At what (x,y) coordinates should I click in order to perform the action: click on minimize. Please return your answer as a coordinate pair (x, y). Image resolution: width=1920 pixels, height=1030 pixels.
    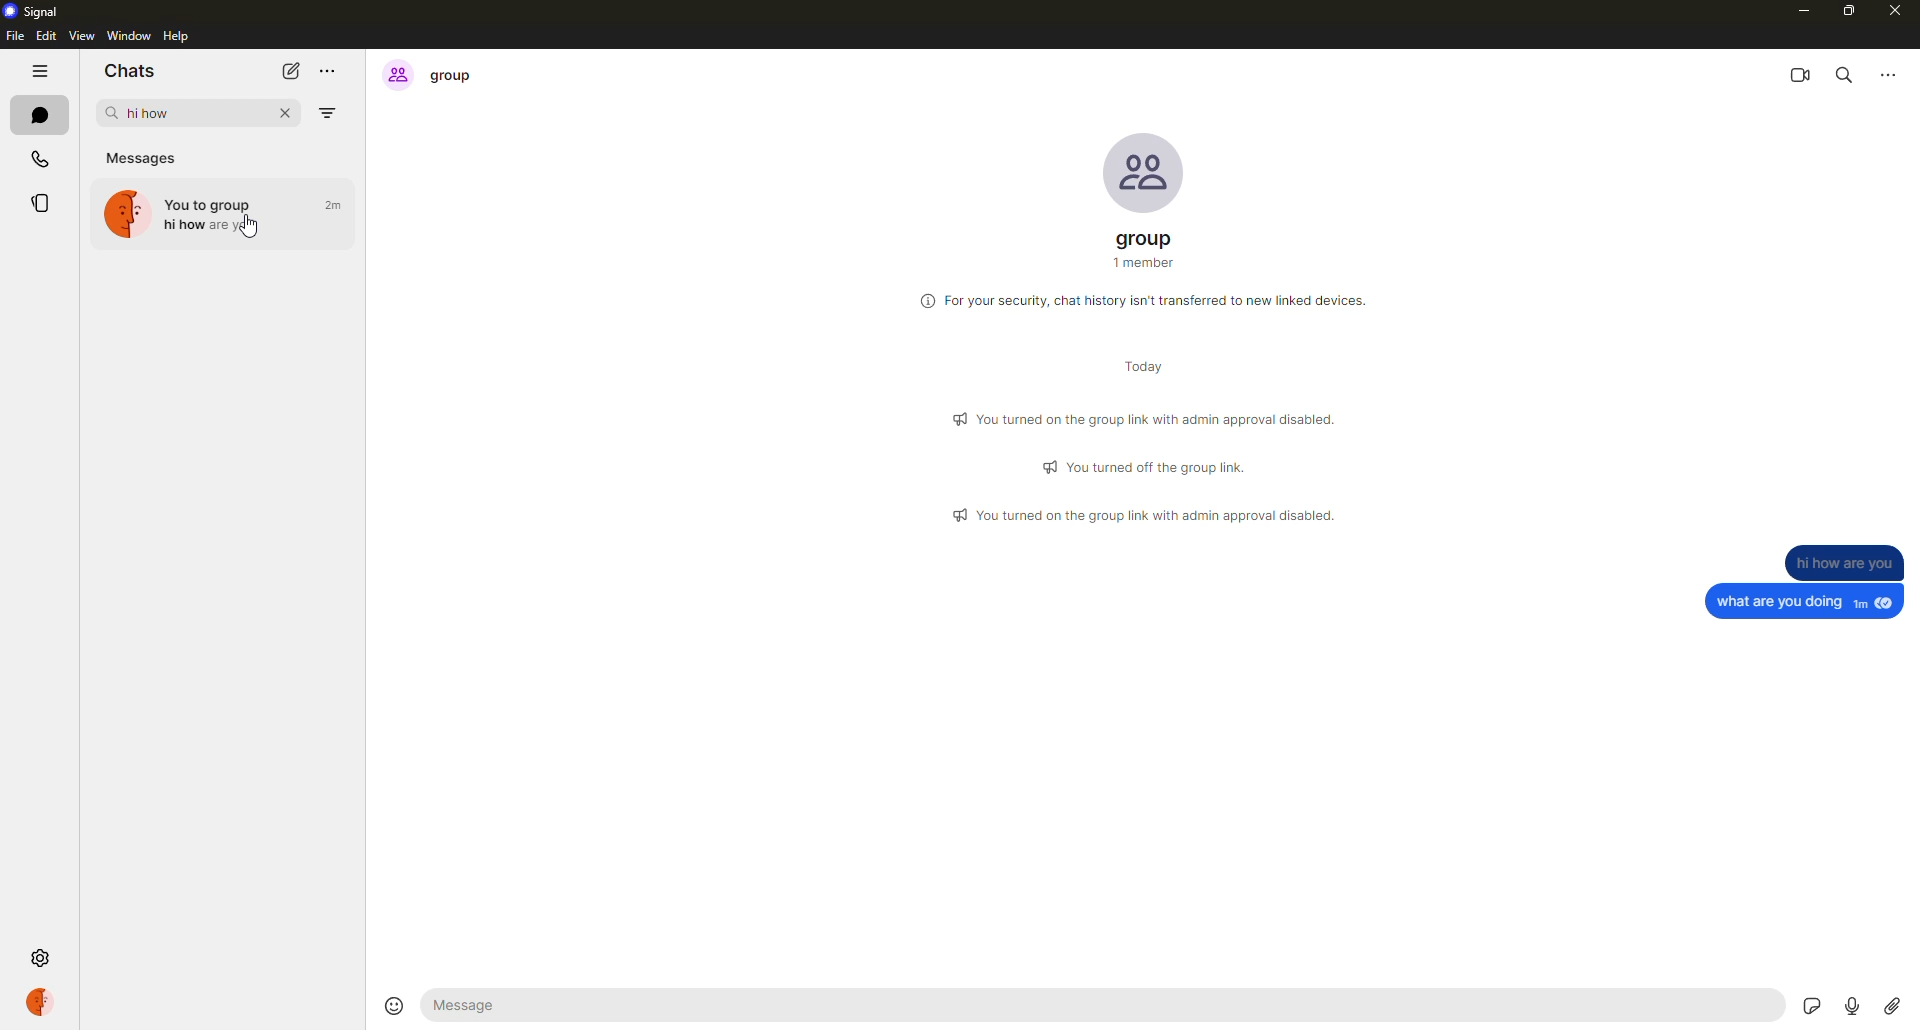
    Looking at the image, I should click on (1798, 10).